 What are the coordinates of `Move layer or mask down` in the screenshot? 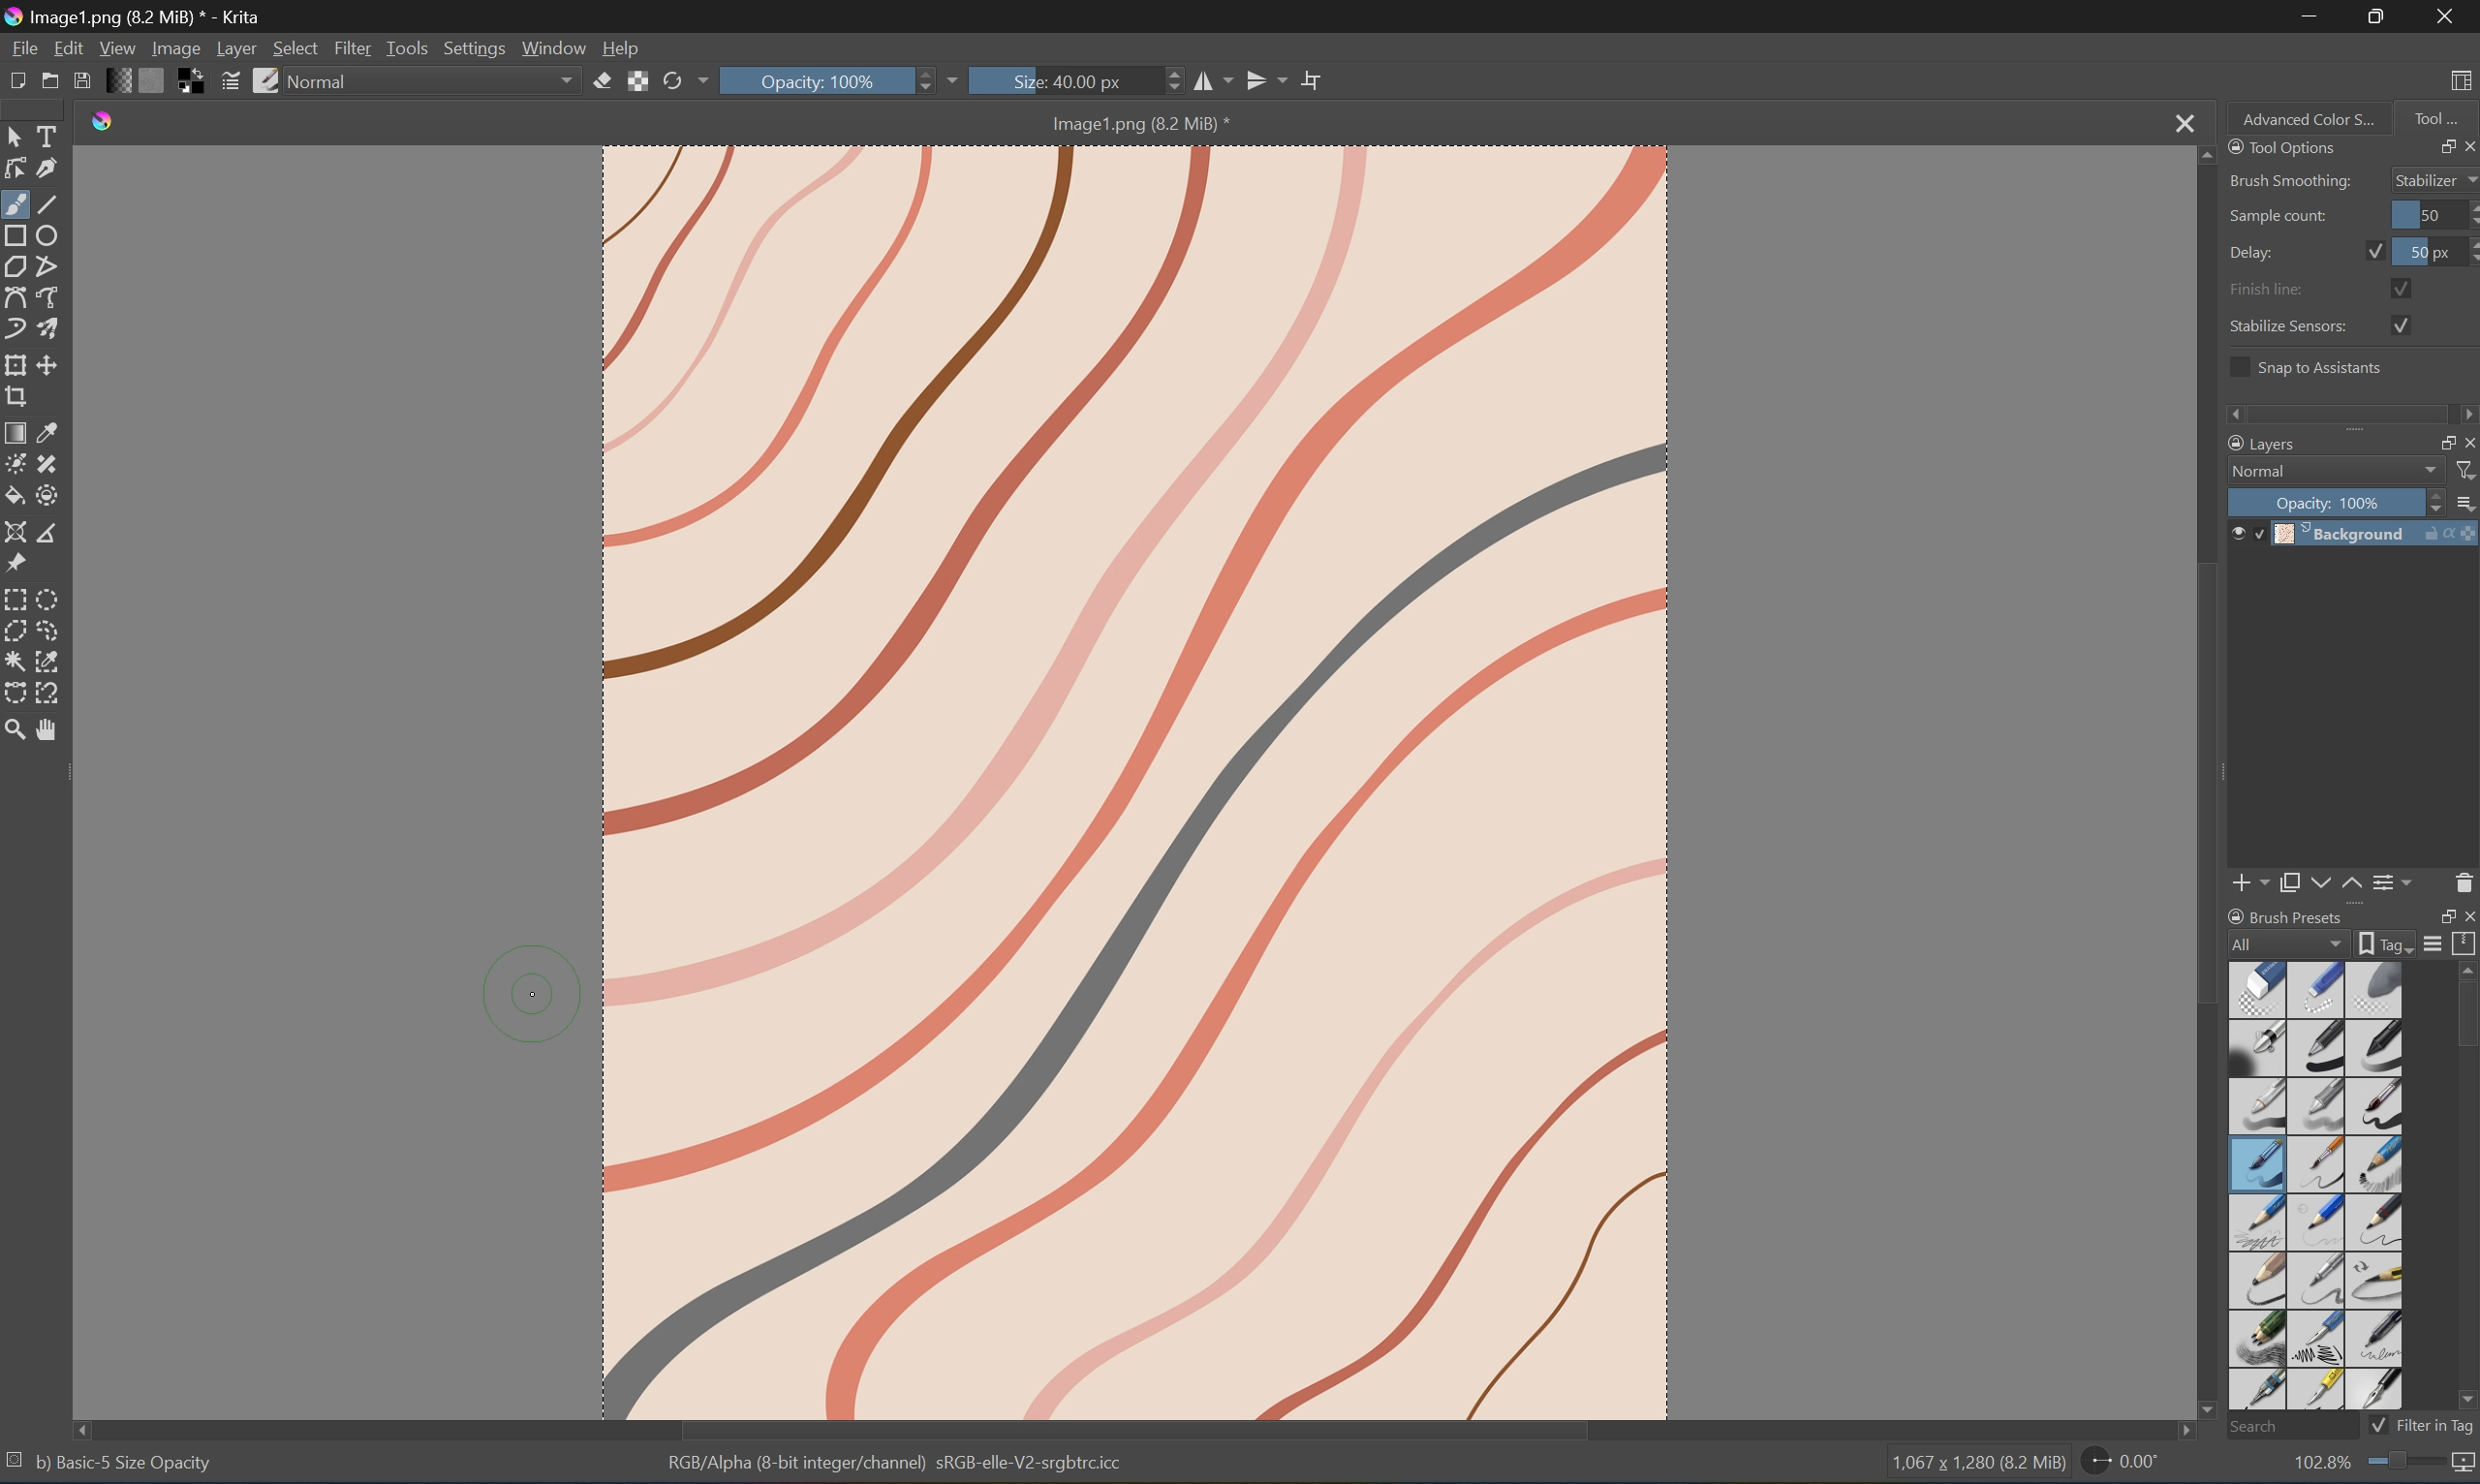 It's located at (2317, 882).